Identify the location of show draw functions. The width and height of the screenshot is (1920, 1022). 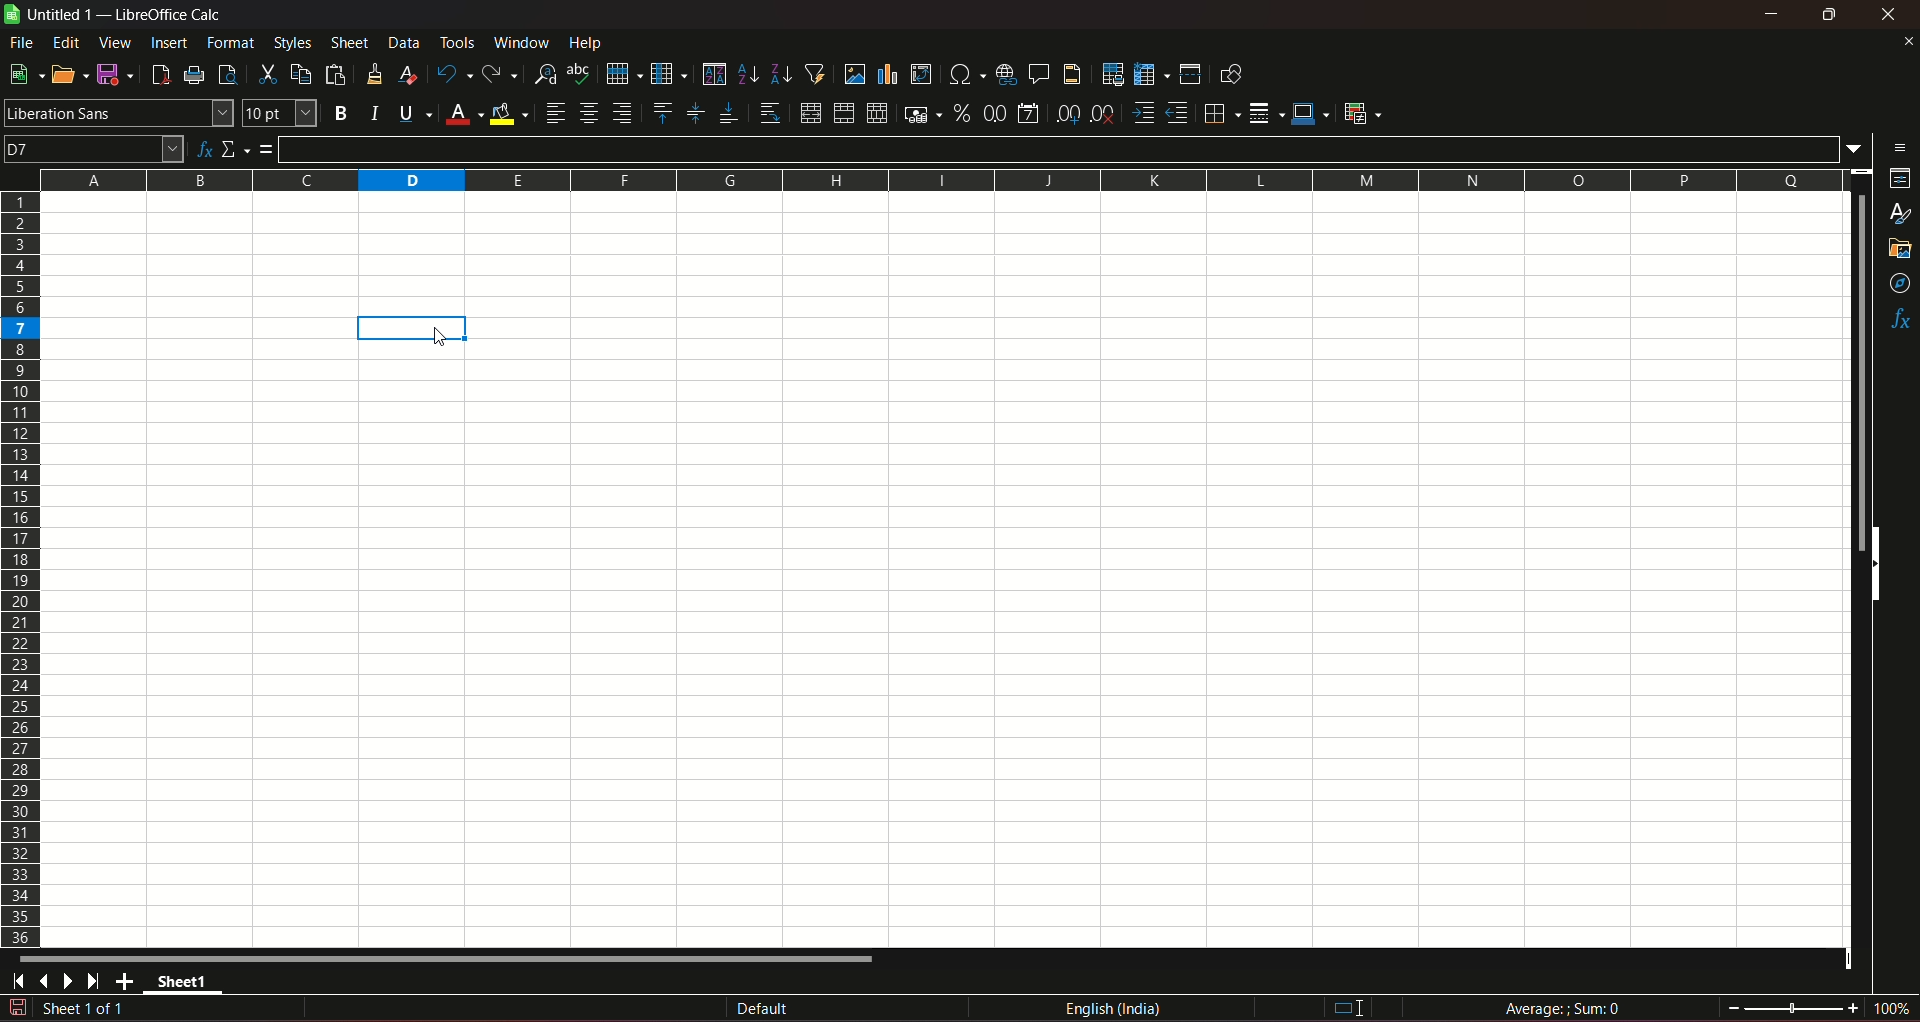
(1231, 73).